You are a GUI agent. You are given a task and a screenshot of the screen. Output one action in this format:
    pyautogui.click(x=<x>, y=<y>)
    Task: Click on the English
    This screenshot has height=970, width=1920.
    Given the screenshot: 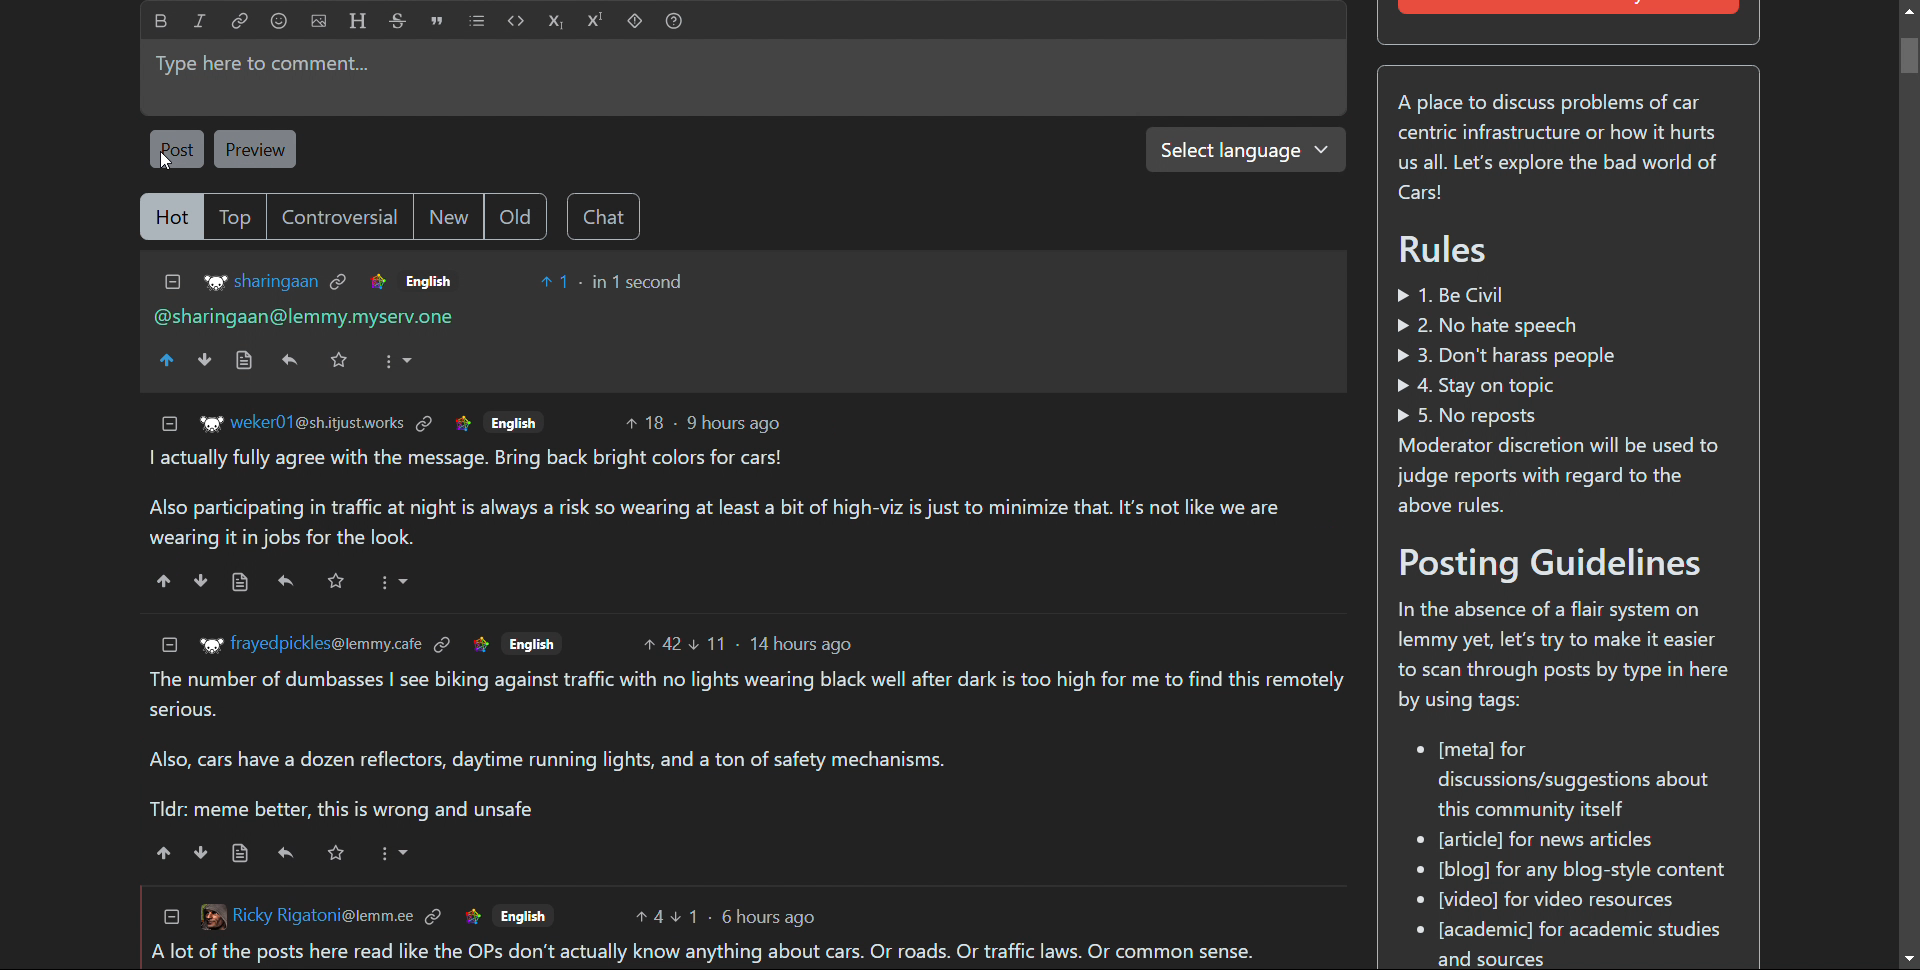 What is the action you would take?
    pyautogui.click(x=533, y=644)
    